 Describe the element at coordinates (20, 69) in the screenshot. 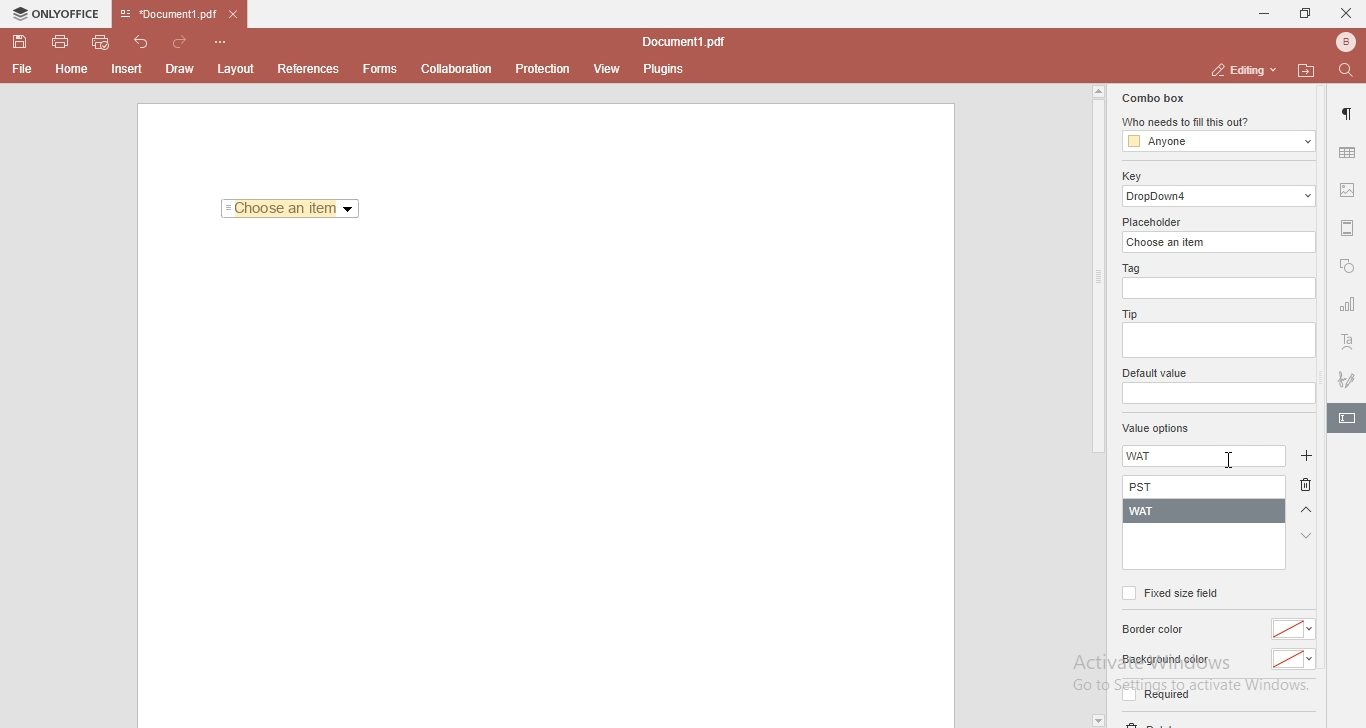

I see `File` at that location.